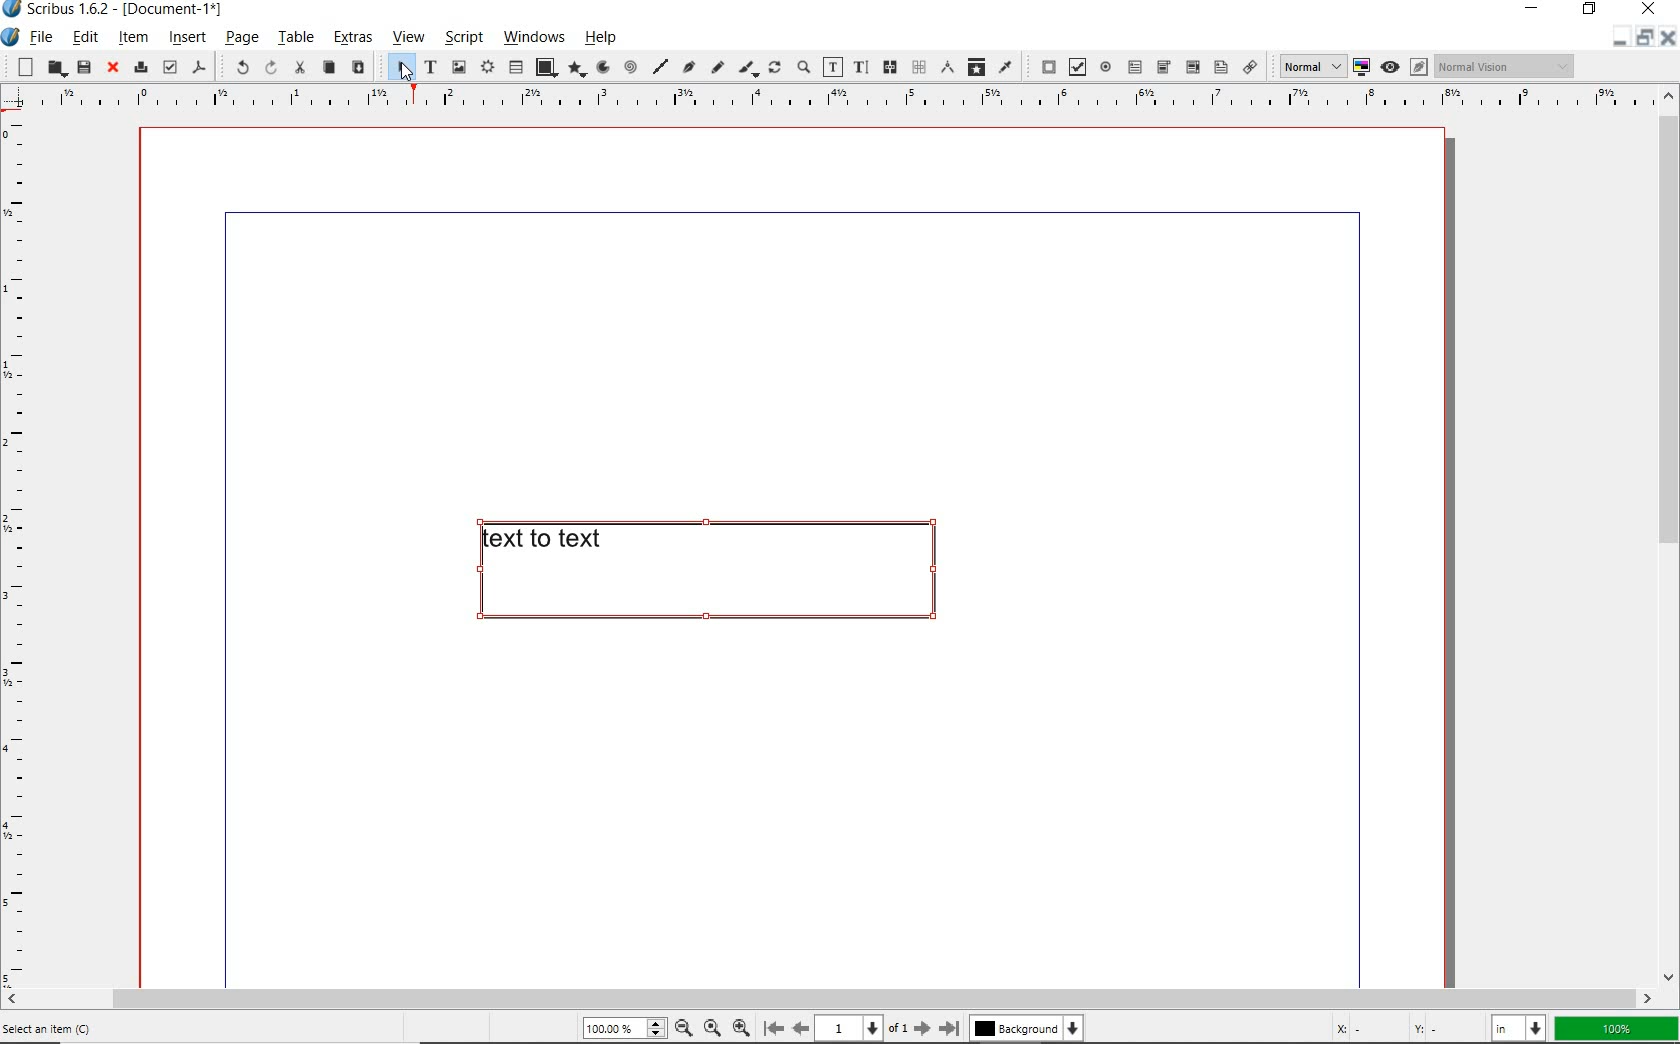 The height and width of the screenshot is (1044, 1680). I want to click on Horizontal page margin, so click(28, 551).